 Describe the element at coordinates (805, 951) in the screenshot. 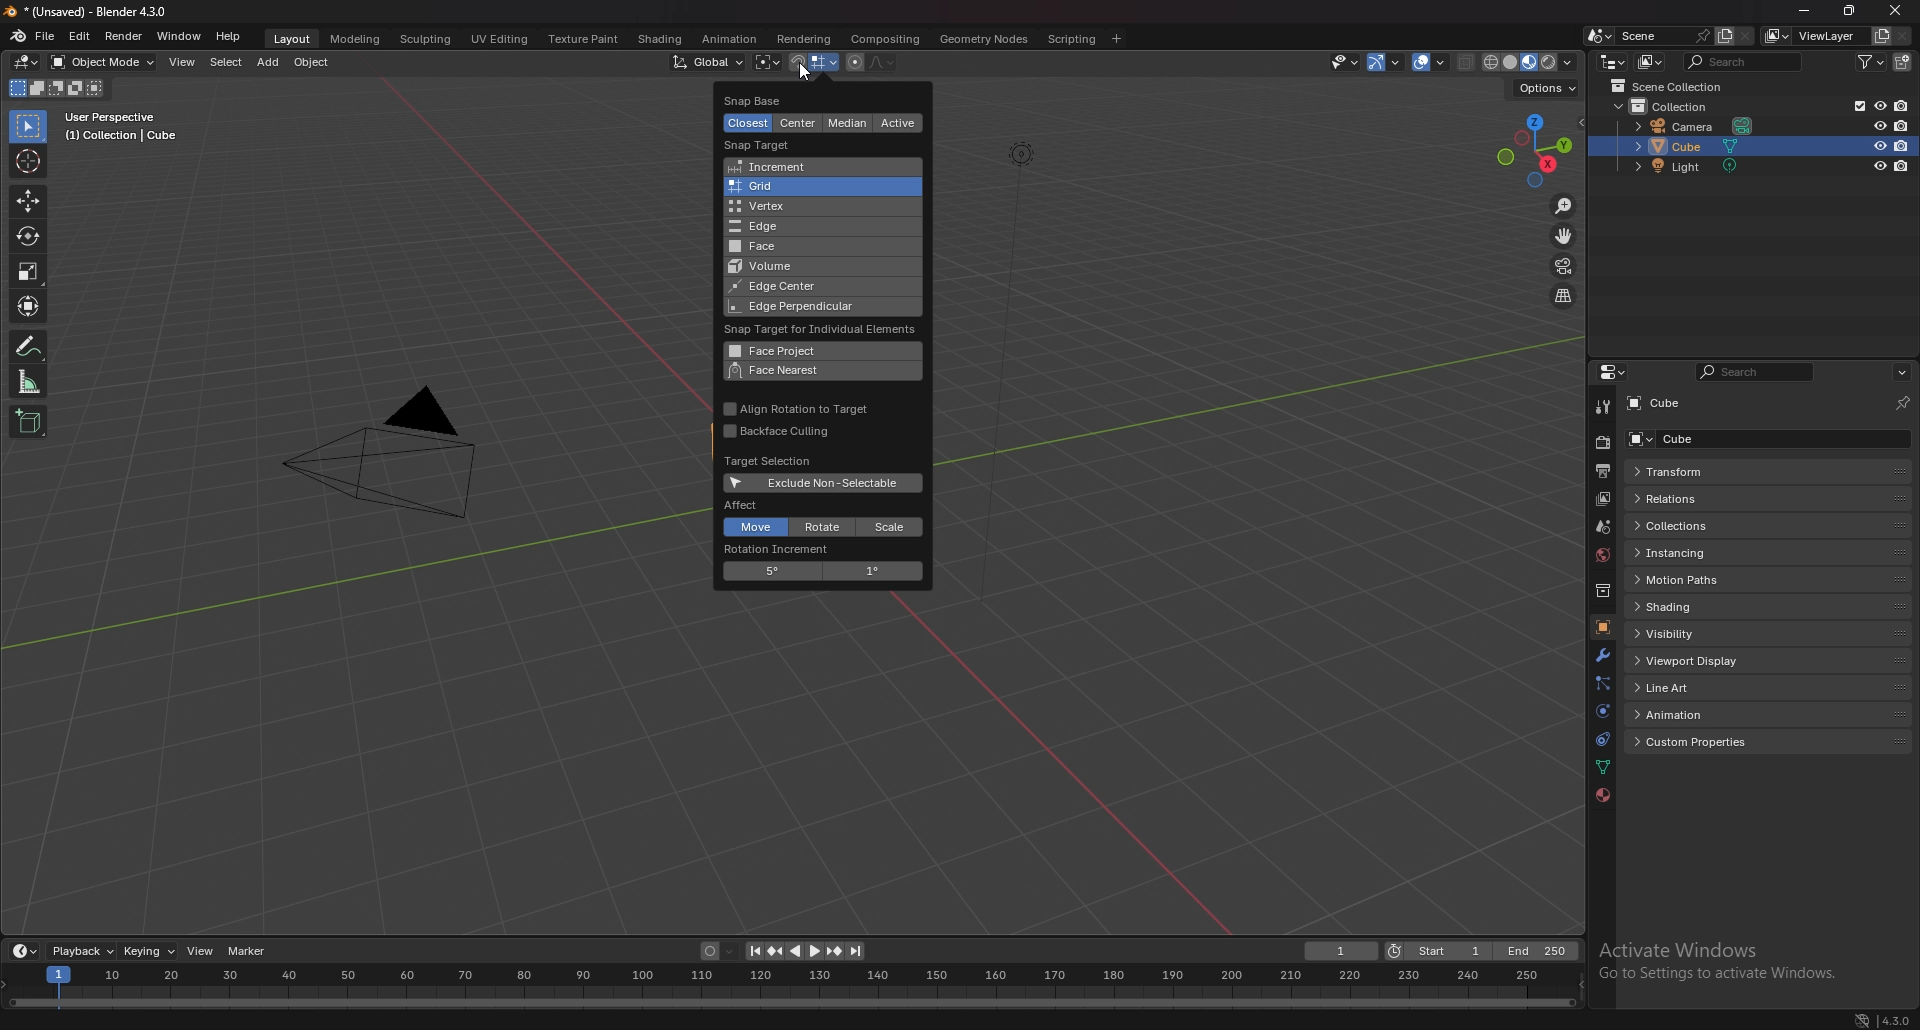

I see `play` at that location.